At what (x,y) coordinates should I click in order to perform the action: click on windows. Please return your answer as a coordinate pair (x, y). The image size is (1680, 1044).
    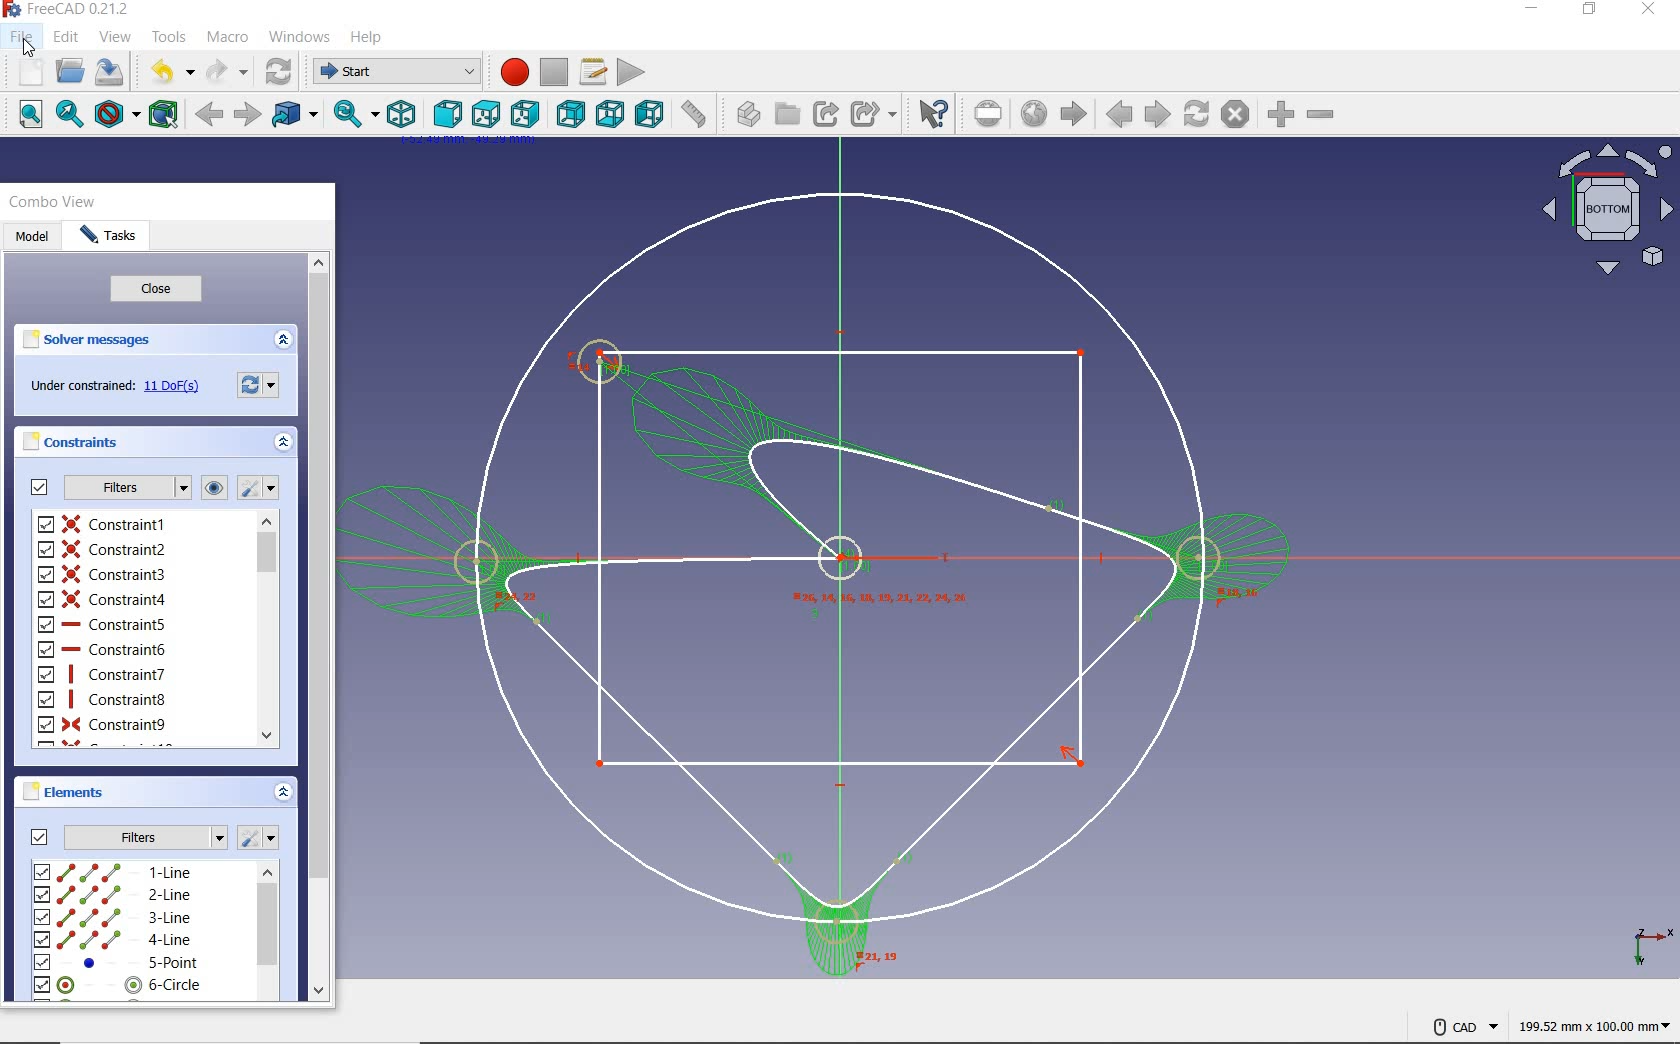
    Looking at the image, I should click on (301, 36).